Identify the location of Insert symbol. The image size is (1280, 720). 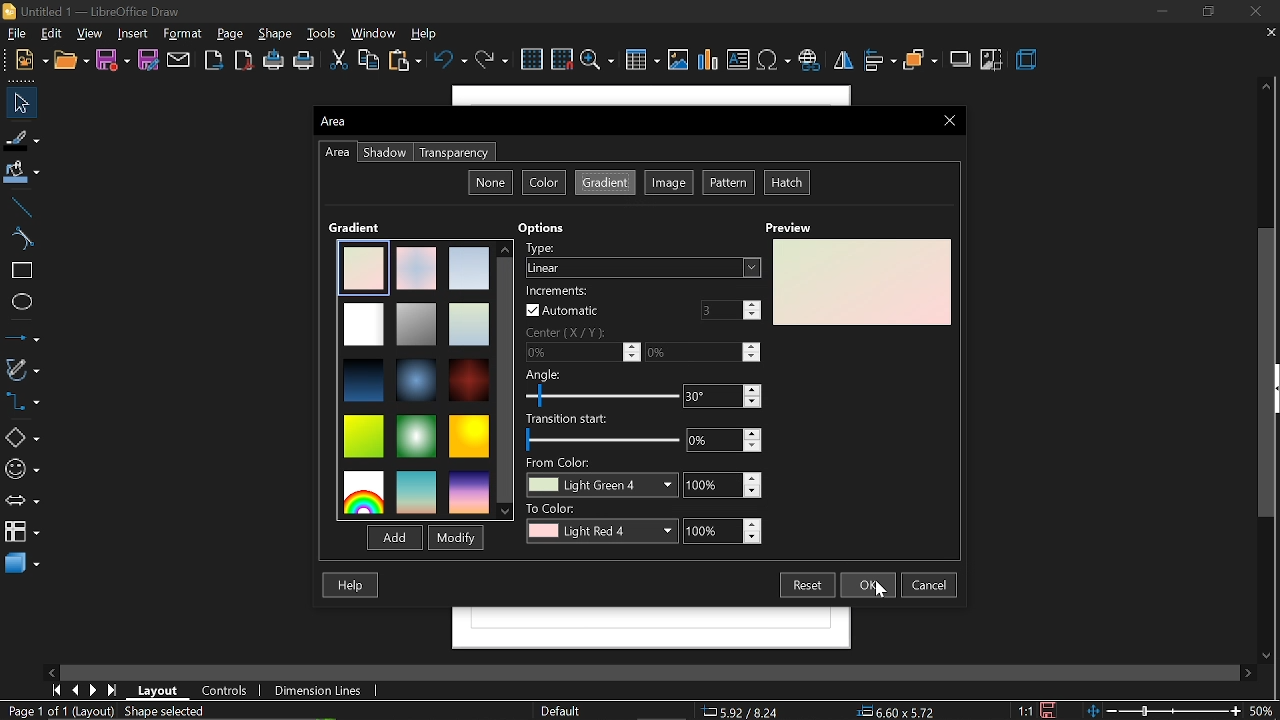
(774, 63).